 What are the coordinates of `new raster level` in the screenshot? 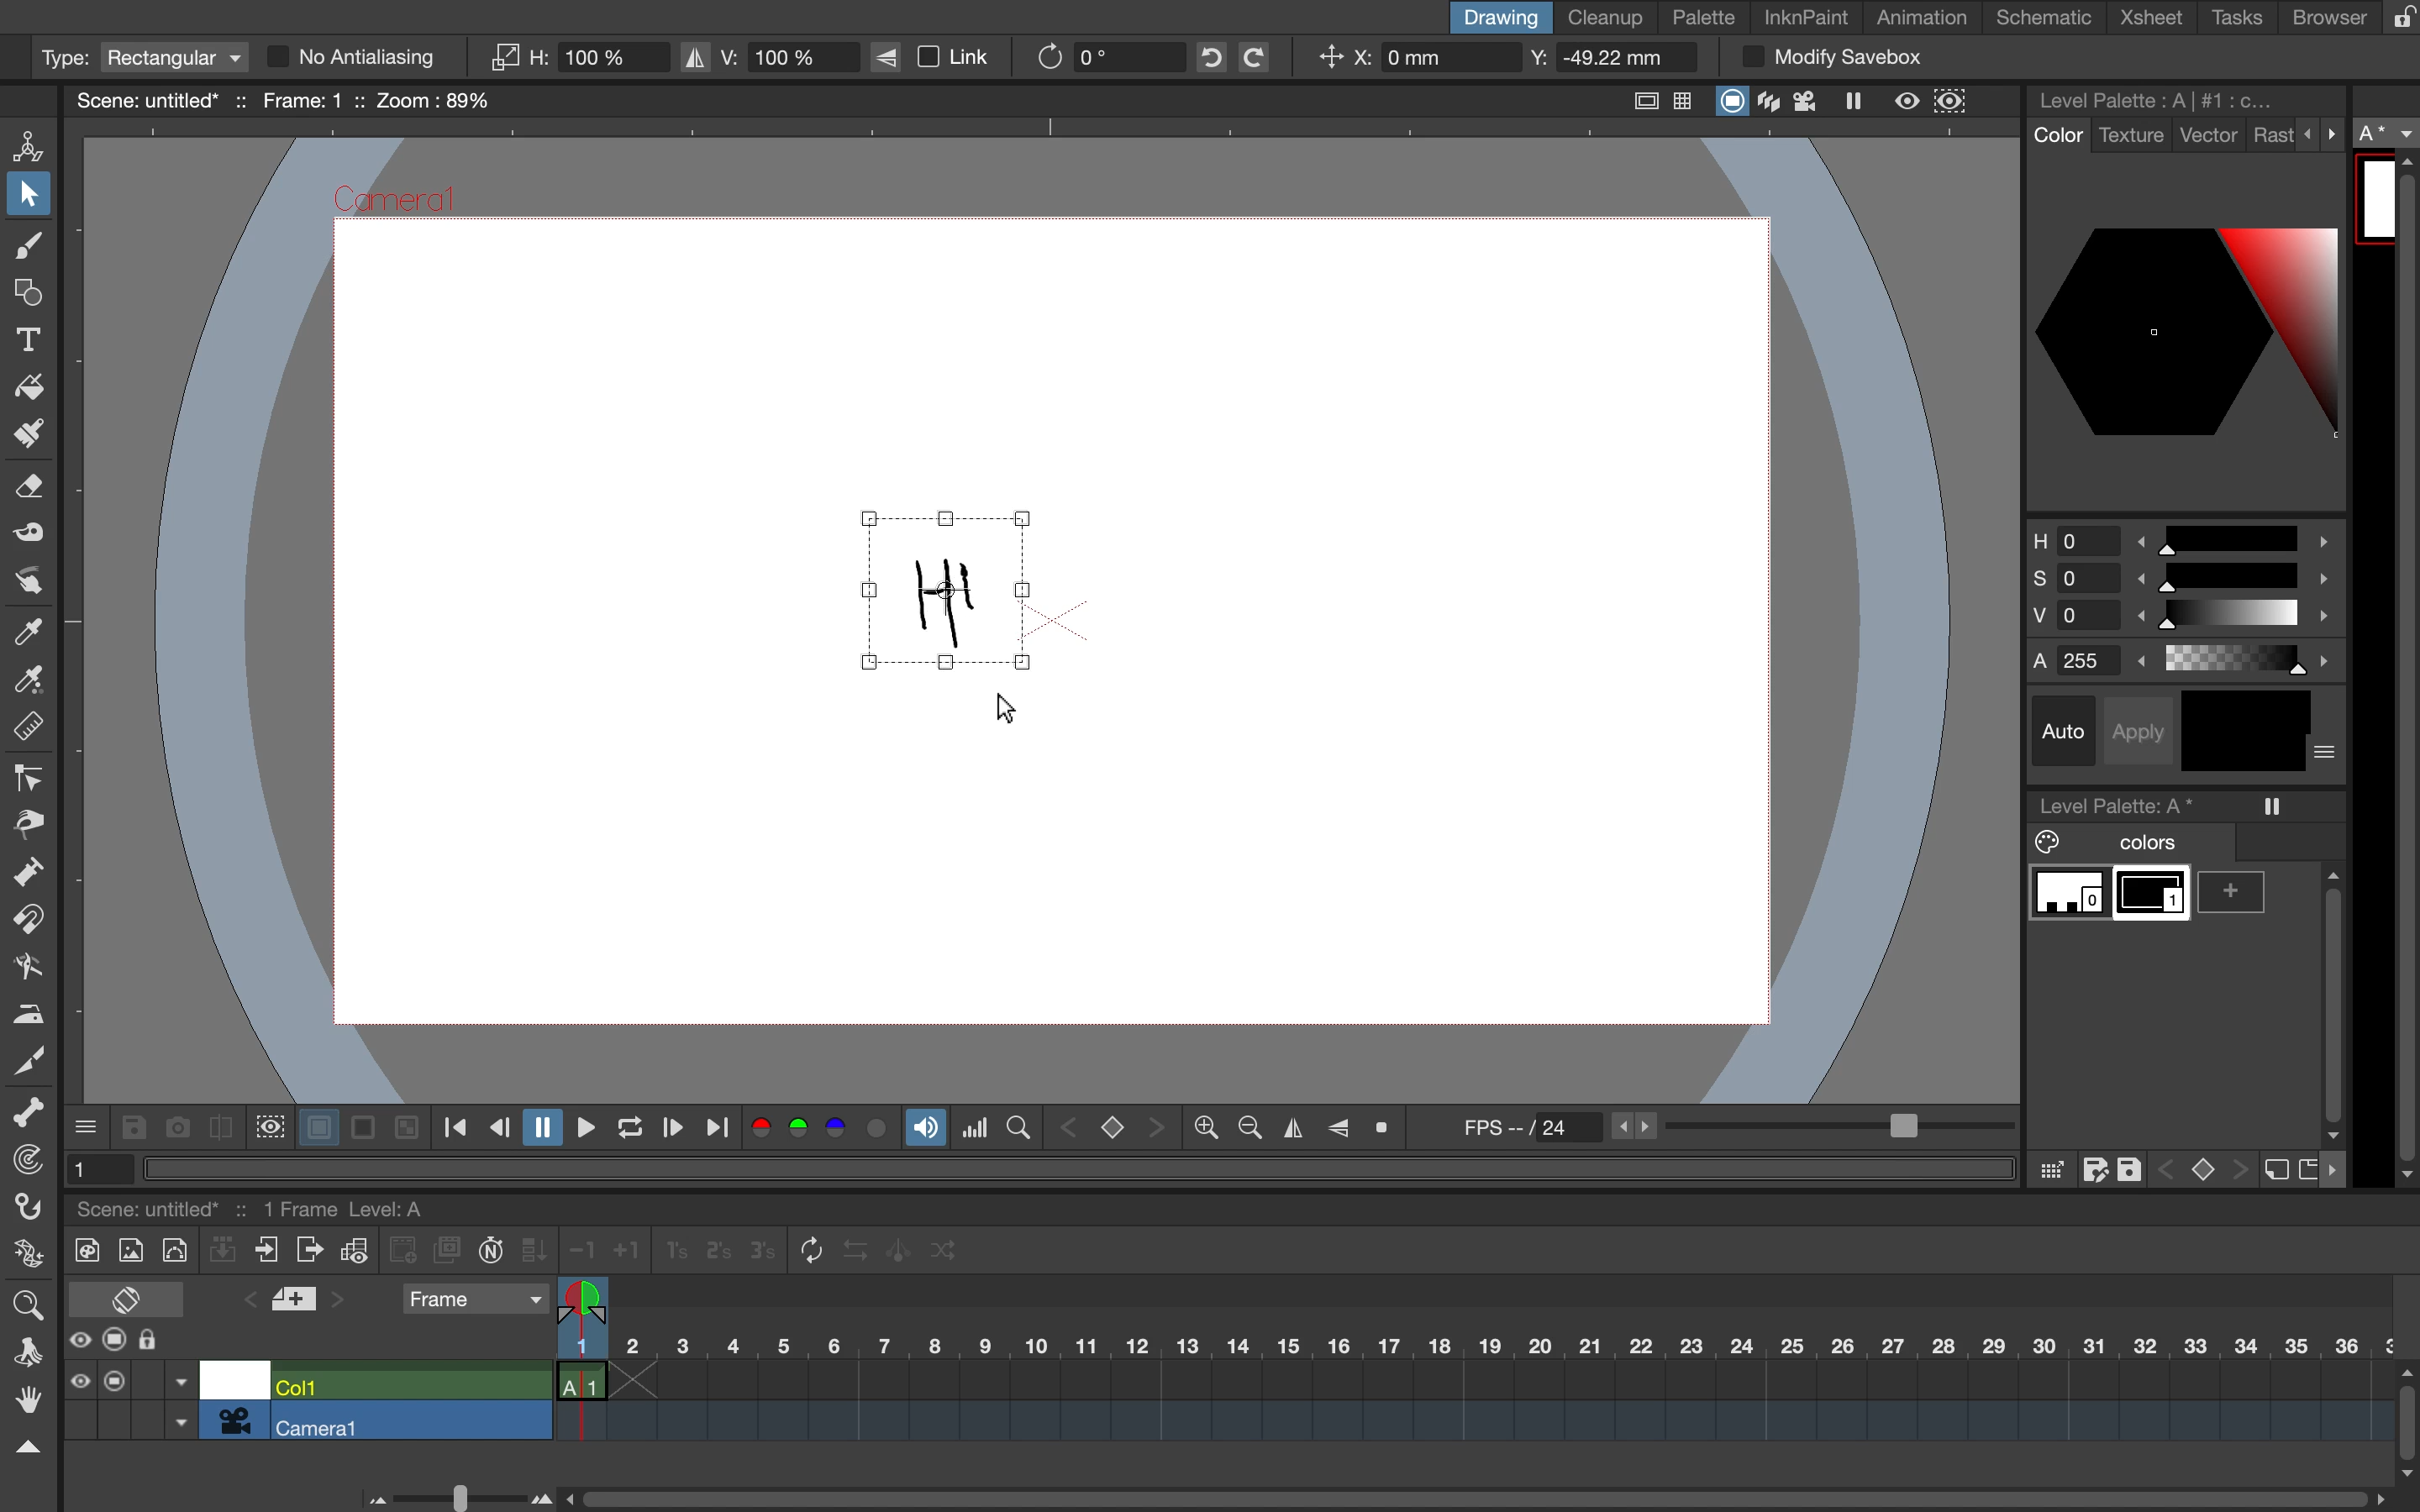 It's located at (129, 1252).